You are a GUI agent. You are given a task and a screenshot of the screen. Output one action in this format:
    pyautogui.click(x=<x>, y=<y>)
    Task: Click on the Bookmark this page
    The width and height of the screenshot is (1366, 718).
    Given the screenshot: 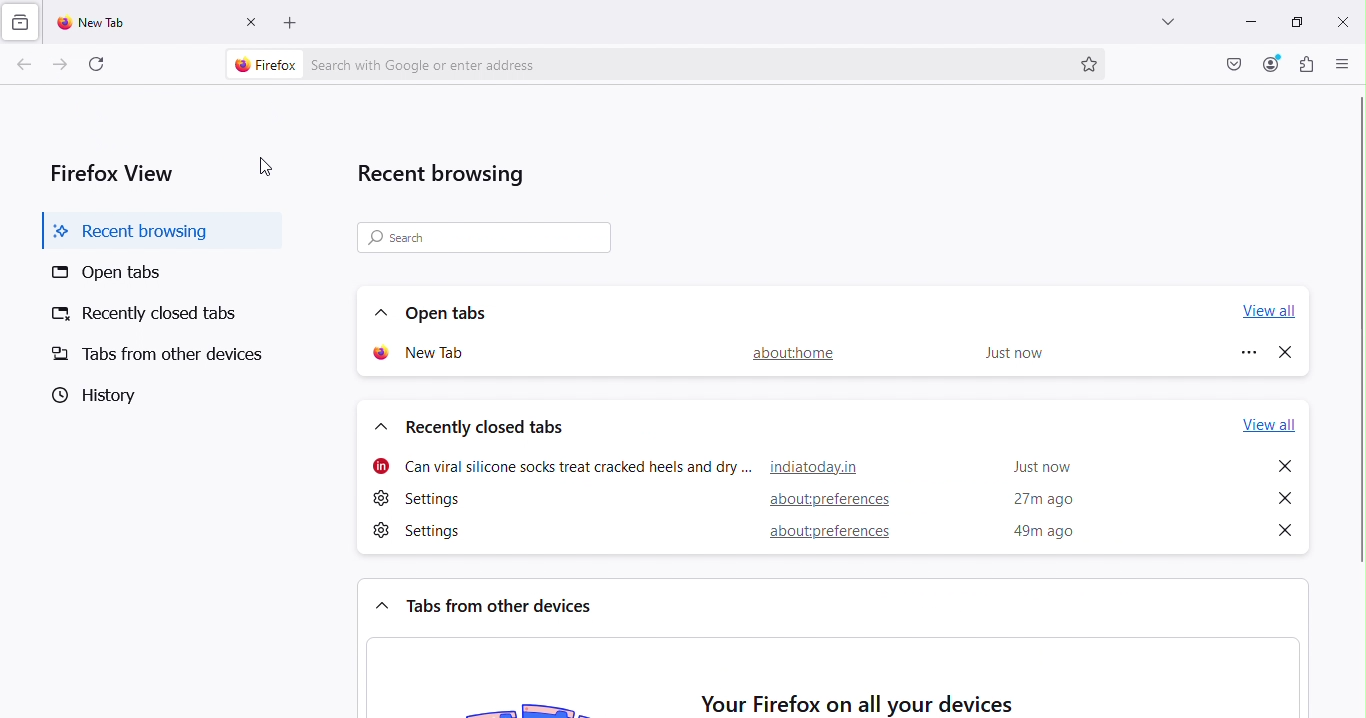 What is the action you would take?
    pyautogui.click(x=1094, y=66)
    